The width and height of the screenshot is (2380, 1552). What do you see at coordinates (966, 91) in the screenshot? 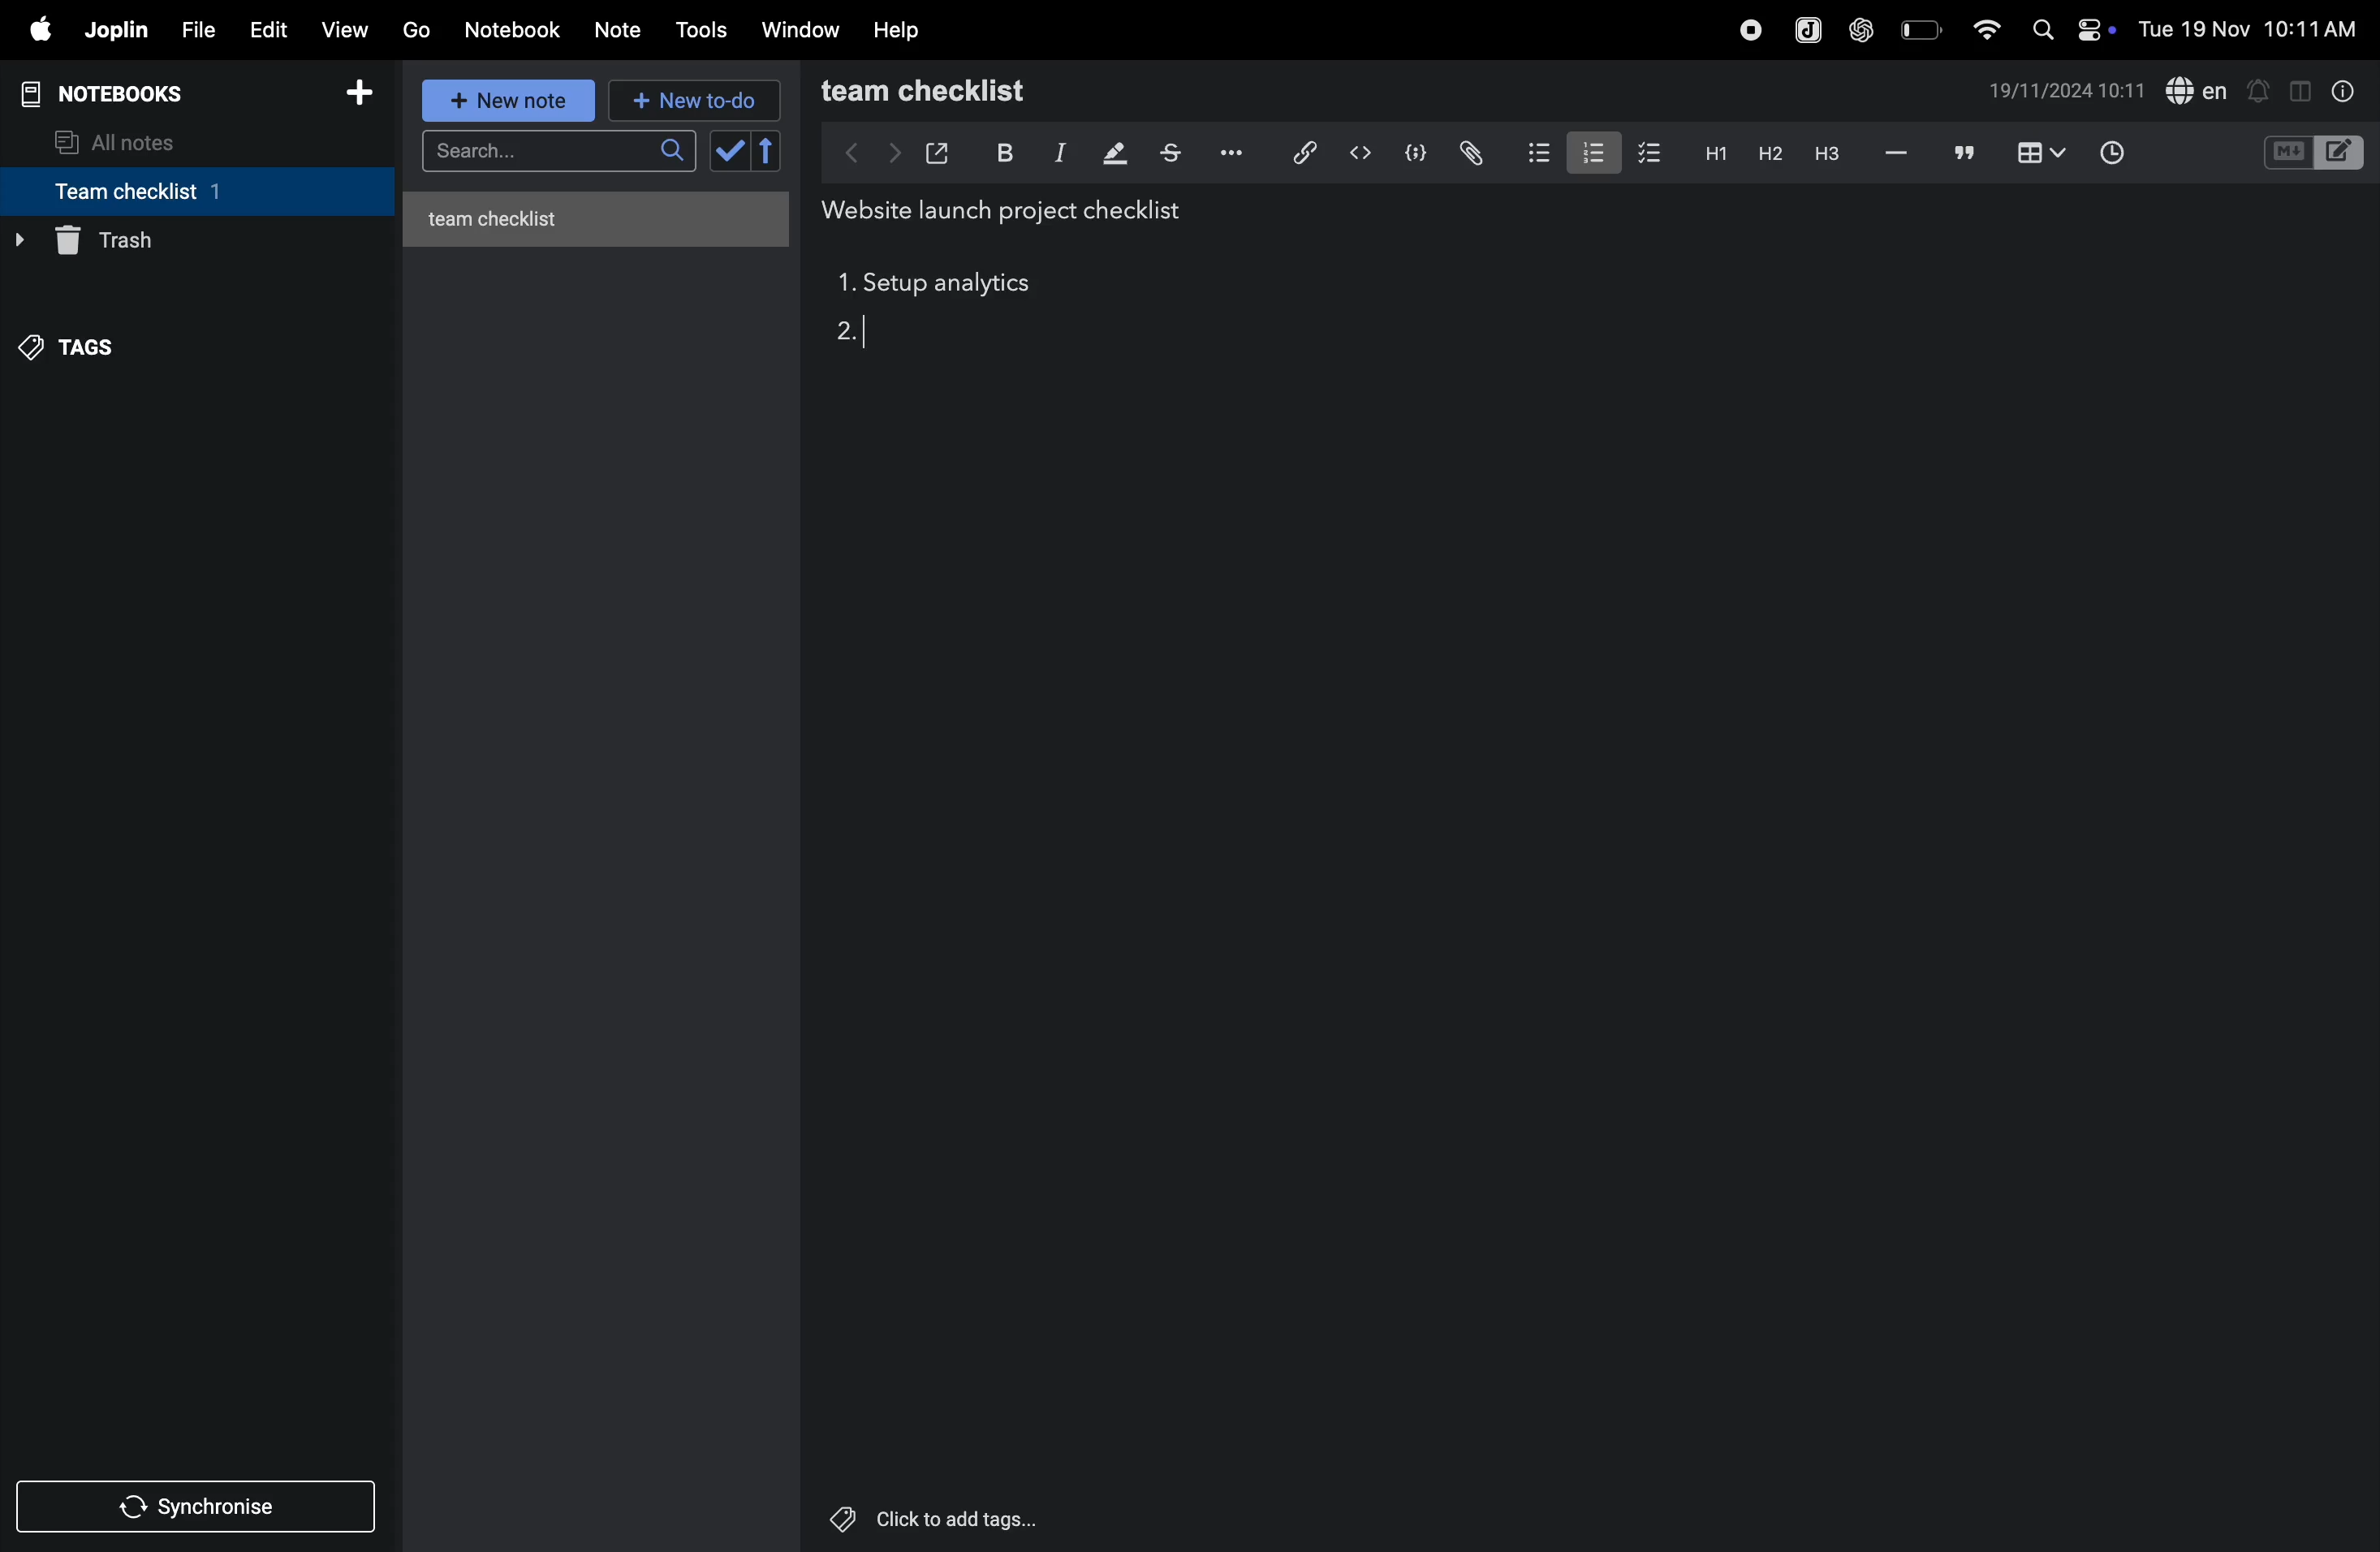
I see `team checklist` at bounding box center [966, 91].